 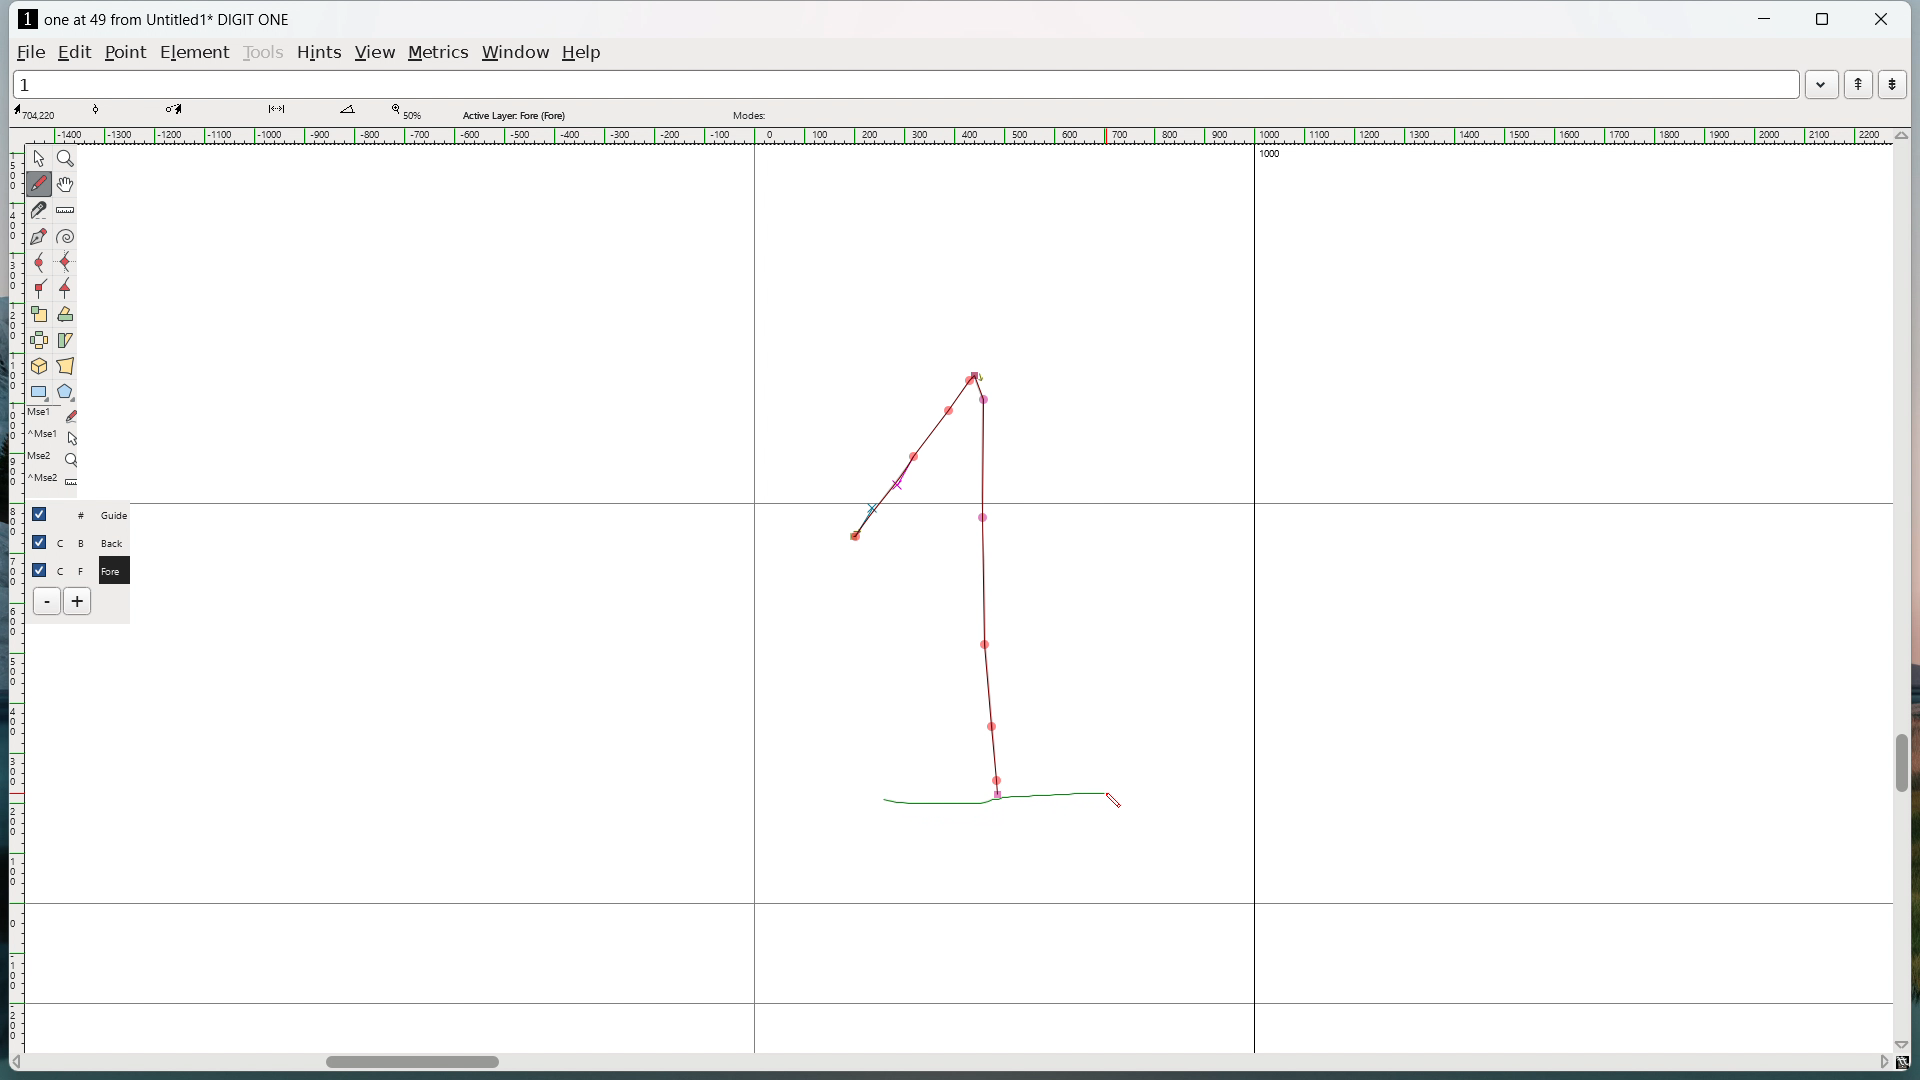 I want to click on rotate selection in 3d and project back to the place, so click(x=39, y=365).